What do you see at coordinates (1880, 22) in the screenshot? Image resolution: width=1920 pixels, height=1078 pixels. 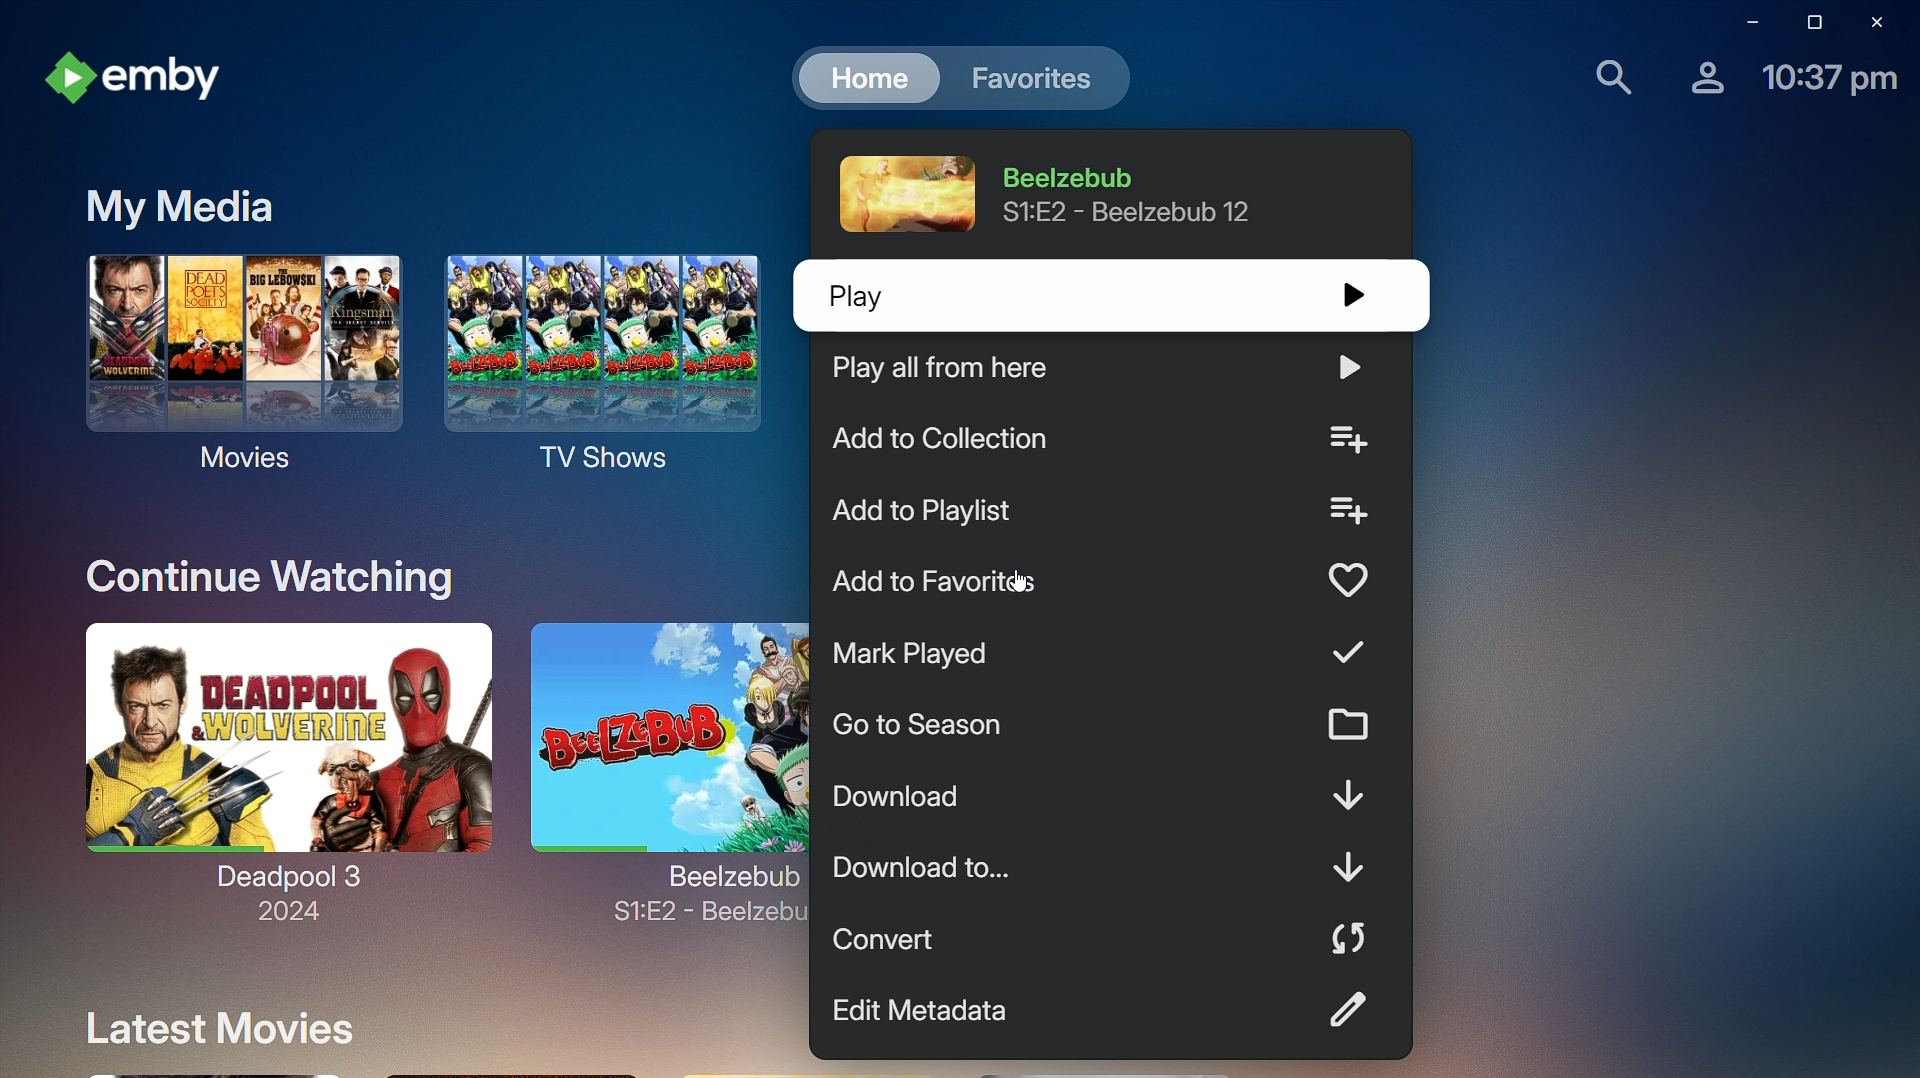 I see `Close` at bounding box center [1880, 22].